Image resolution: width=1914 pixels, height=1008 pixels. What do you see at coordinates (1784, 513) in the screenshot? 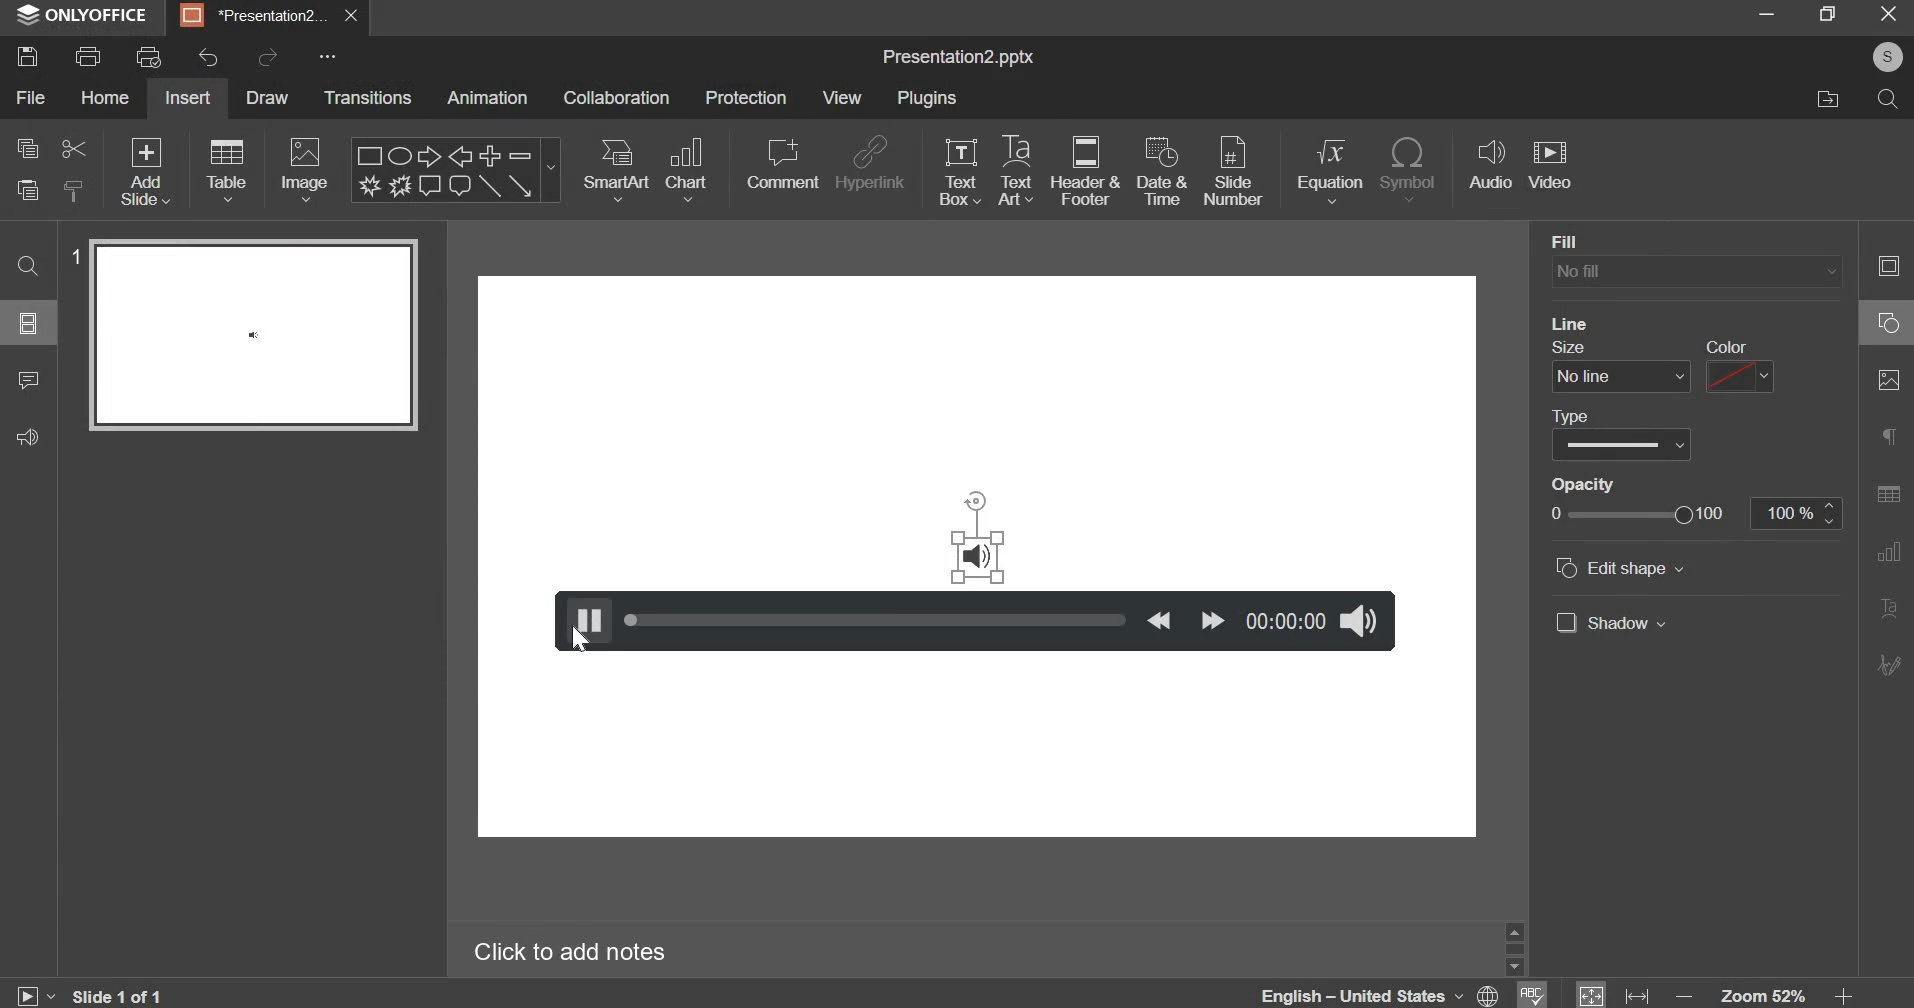
I see `100%` at bounding box center [1784, 513].